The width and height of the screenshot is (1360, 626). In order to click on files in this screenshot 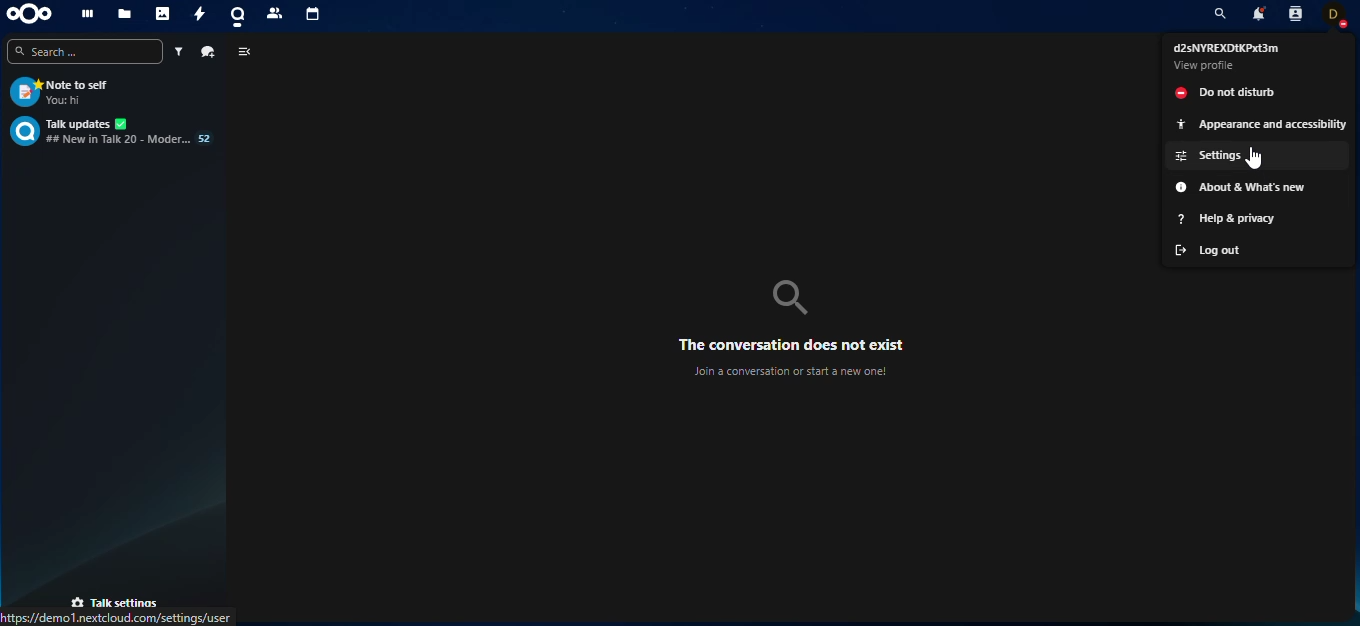, I will do `click(123, 13)`.